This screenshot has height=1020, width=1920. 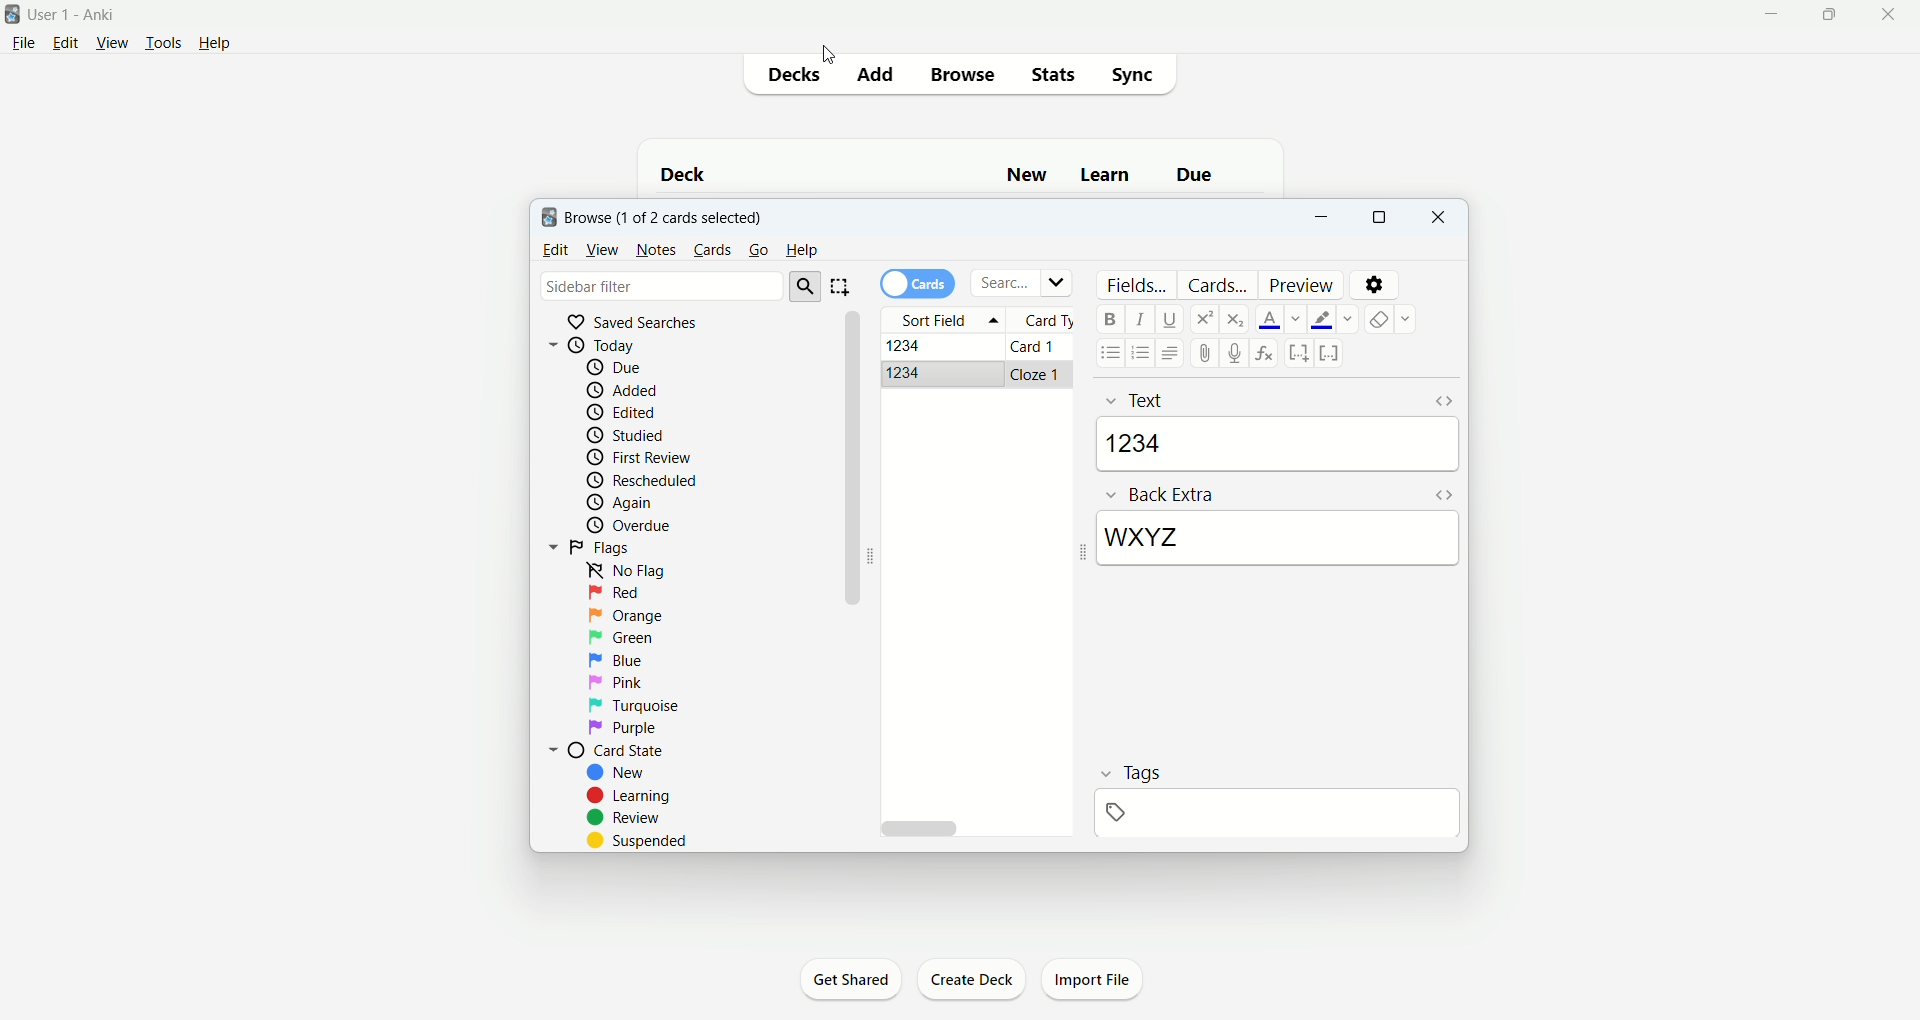 What do you see at coordinates (603, 251) in the screenshot?
I see `view` at bounding box center [603, 251].